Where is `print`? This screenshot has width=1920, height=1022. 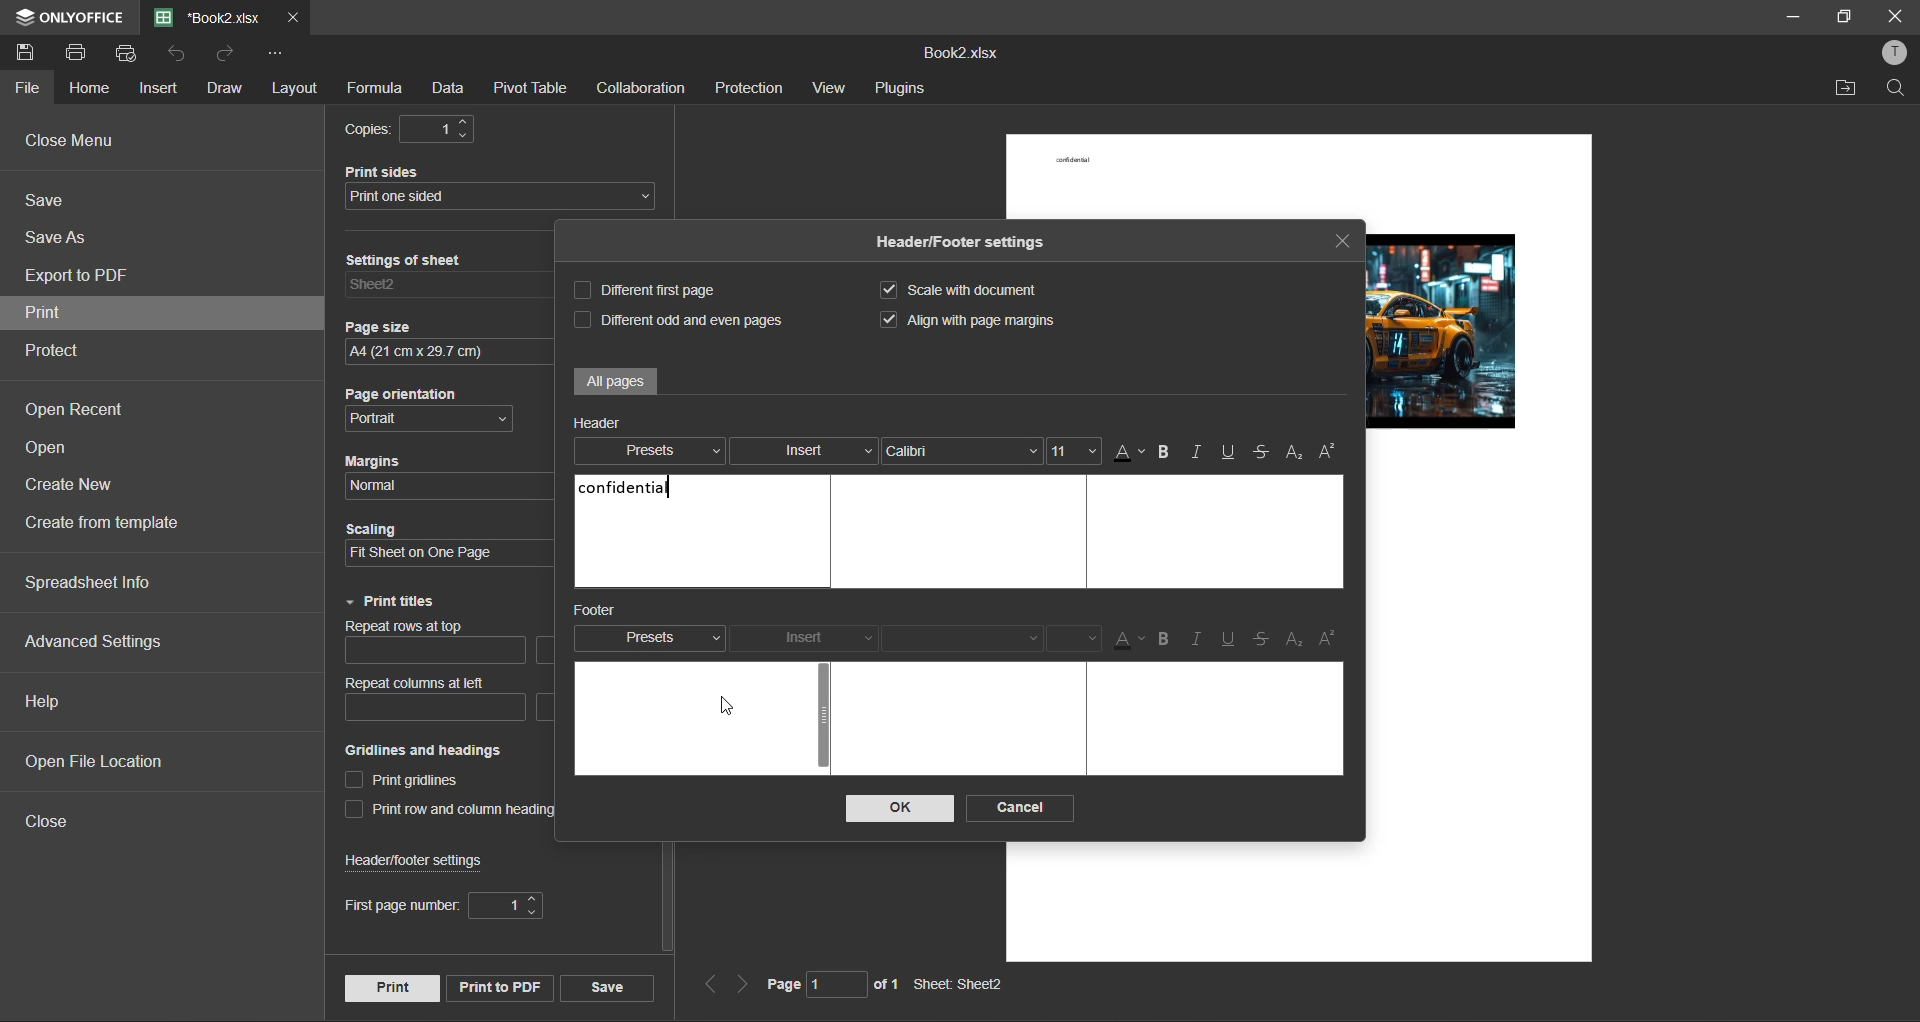
print is located at coordinates (43, 314).